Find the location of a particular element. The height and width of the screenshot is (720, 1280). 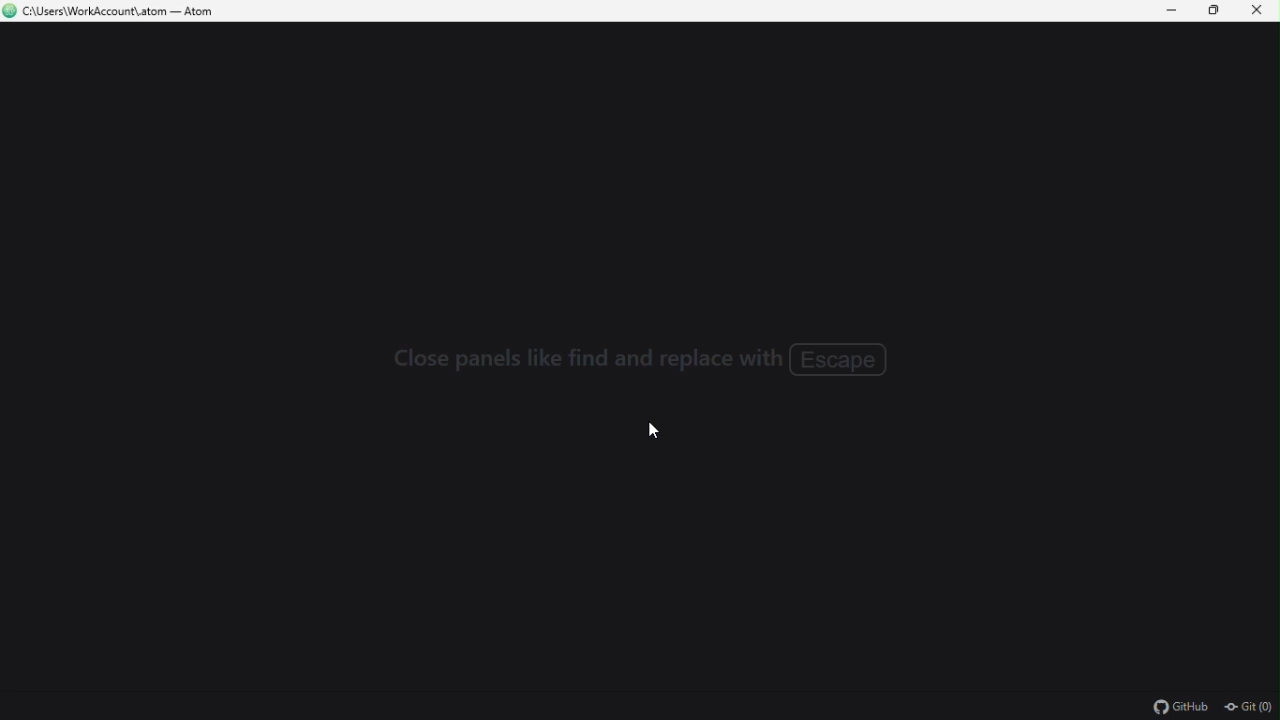

github is located at coordinates (1182, 707).